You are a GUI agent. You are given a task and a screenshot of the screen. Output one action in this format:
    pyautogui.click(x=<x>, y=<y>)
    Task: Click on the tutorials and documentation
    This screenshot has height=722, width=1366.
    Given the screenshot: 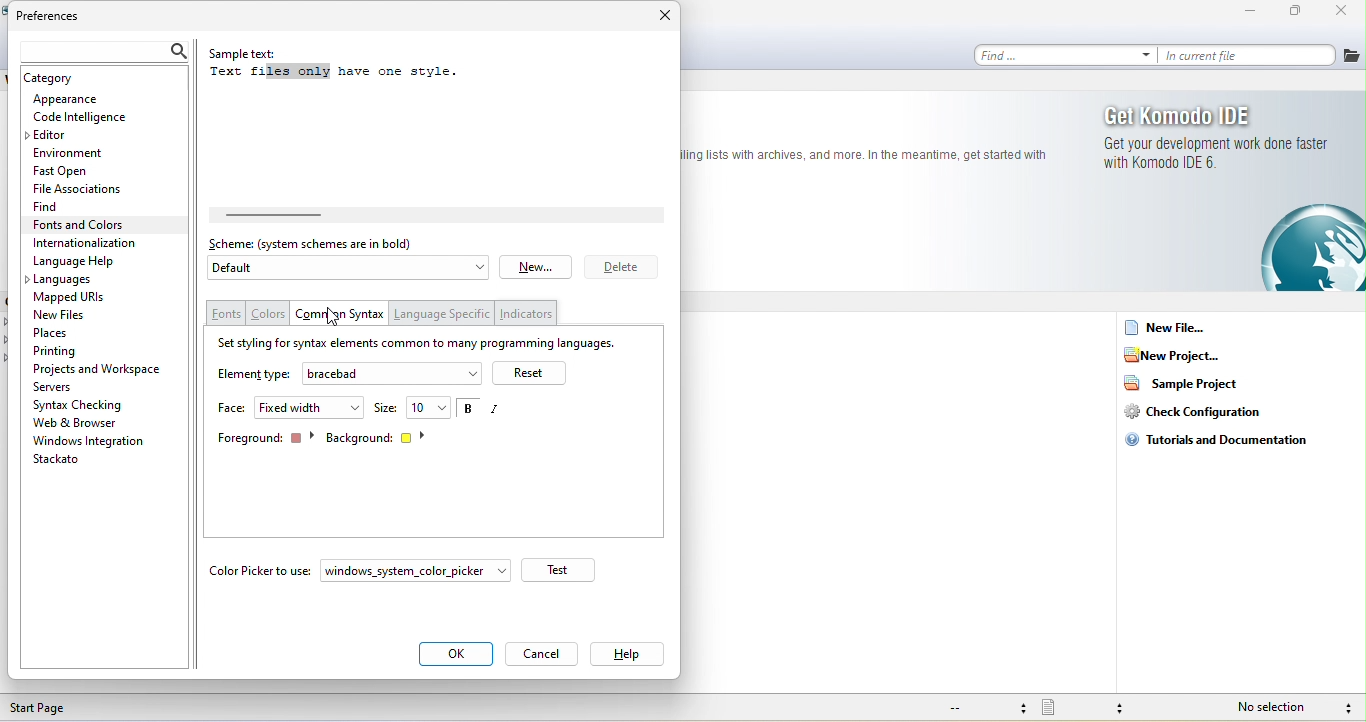 What is the action you would take?
    pyautogui.click(x=1225, y=447)
    